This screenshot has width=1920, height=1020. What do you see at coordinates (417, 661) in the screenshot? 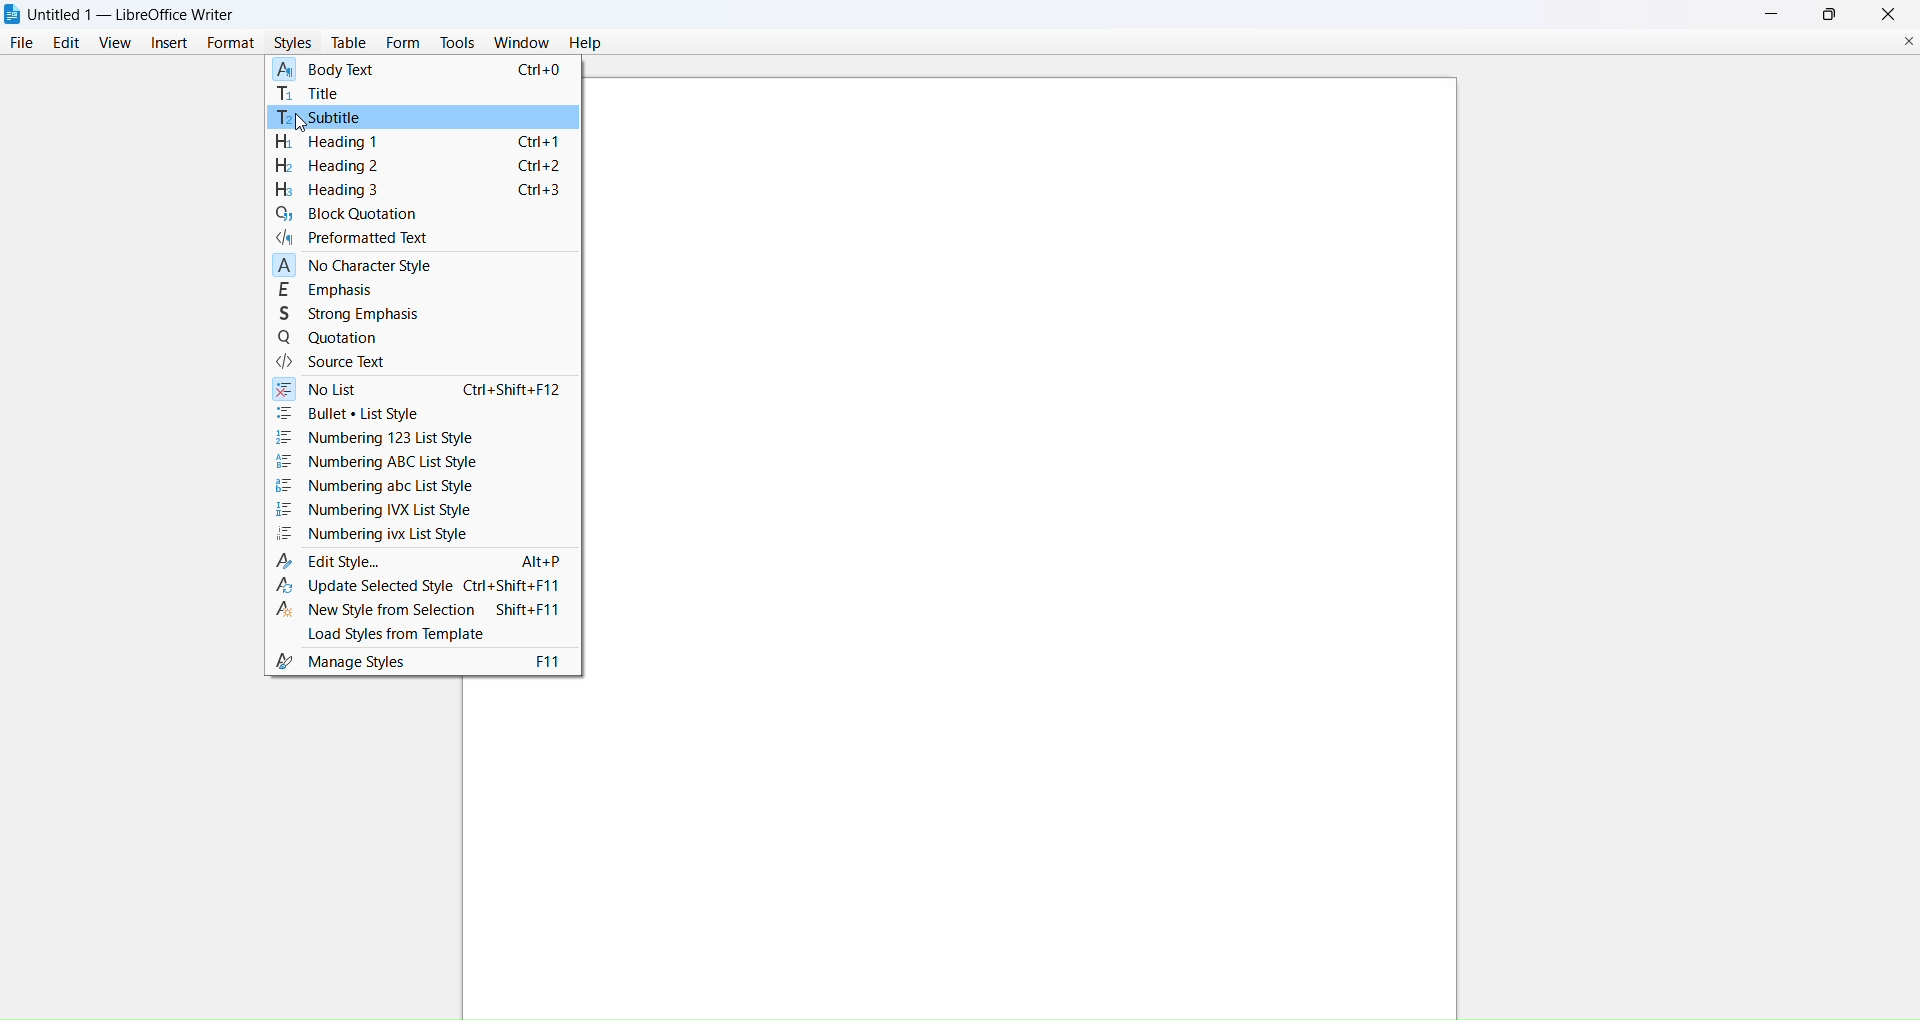
I see `manage styles              F11` at bounding box center [417, 661].